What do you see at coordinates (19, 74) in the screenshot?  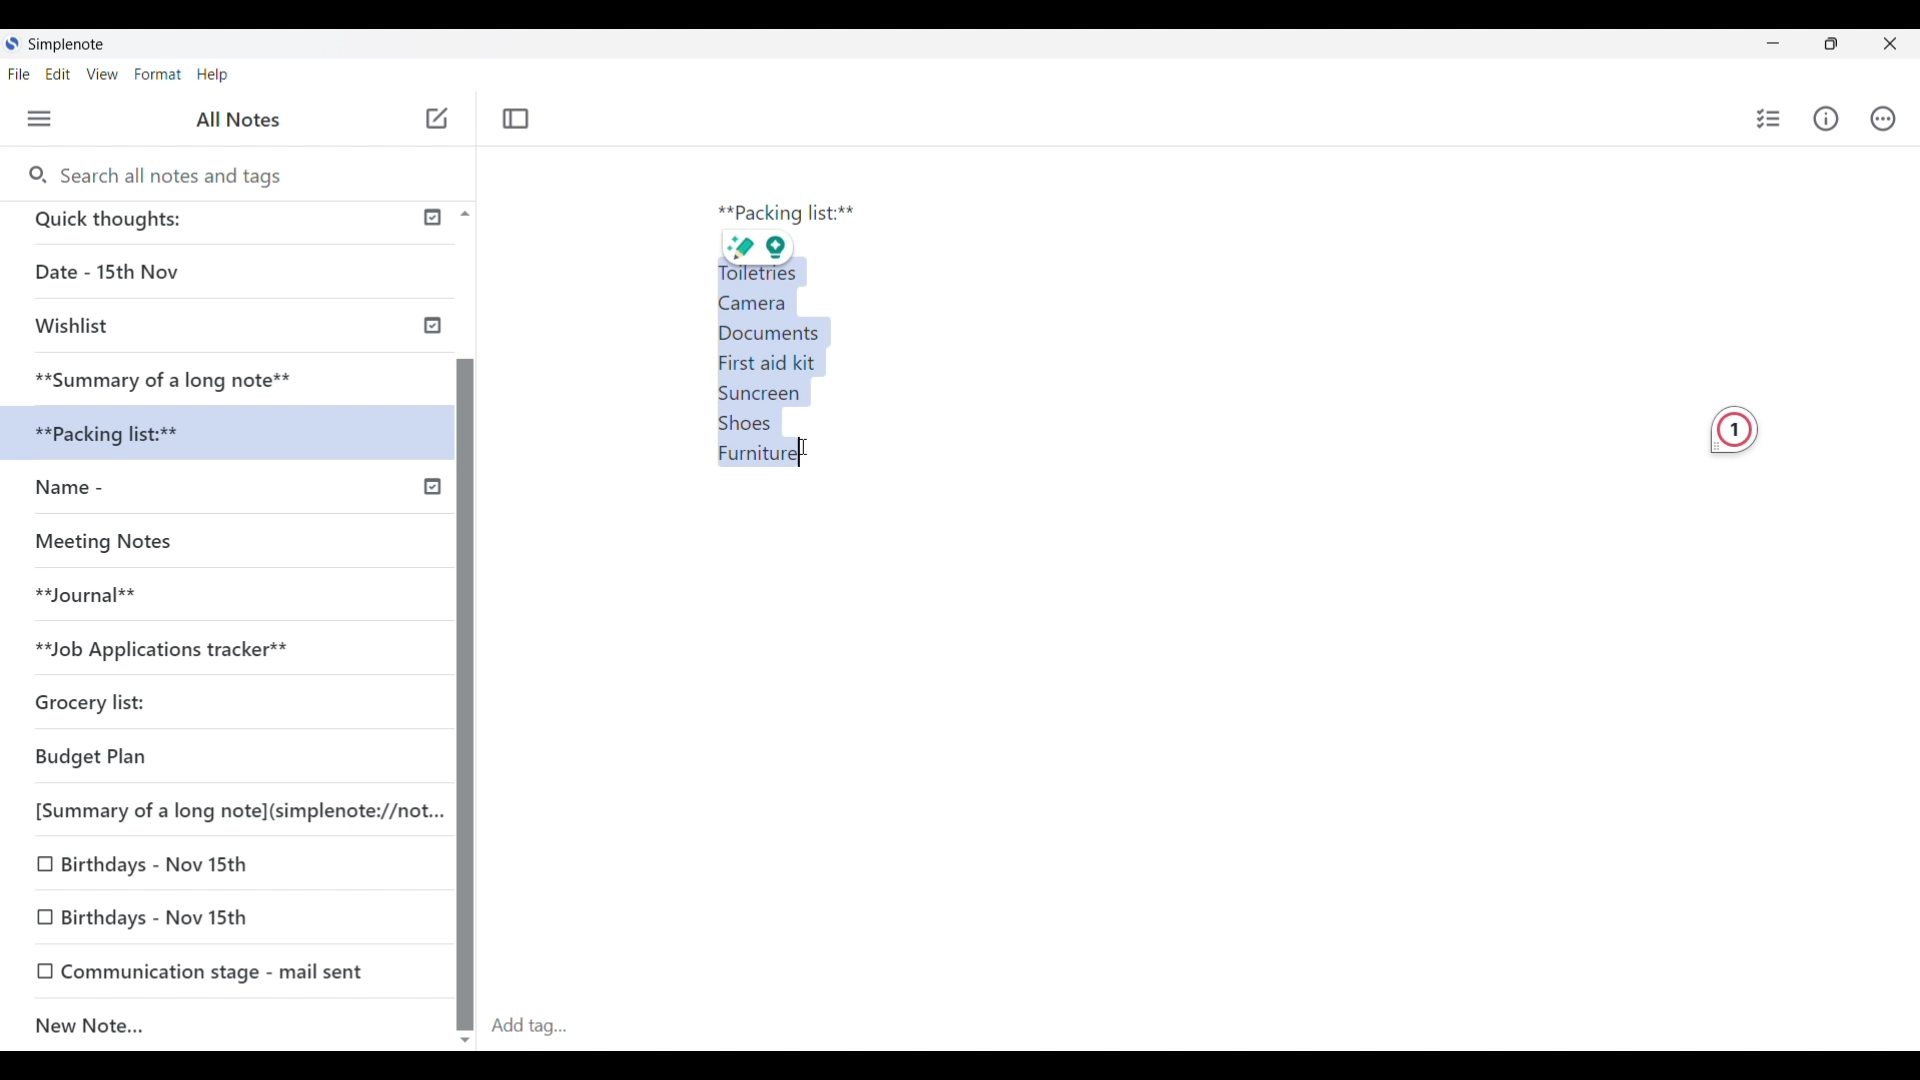 I see `File menu` at bounding box center [19, 74].